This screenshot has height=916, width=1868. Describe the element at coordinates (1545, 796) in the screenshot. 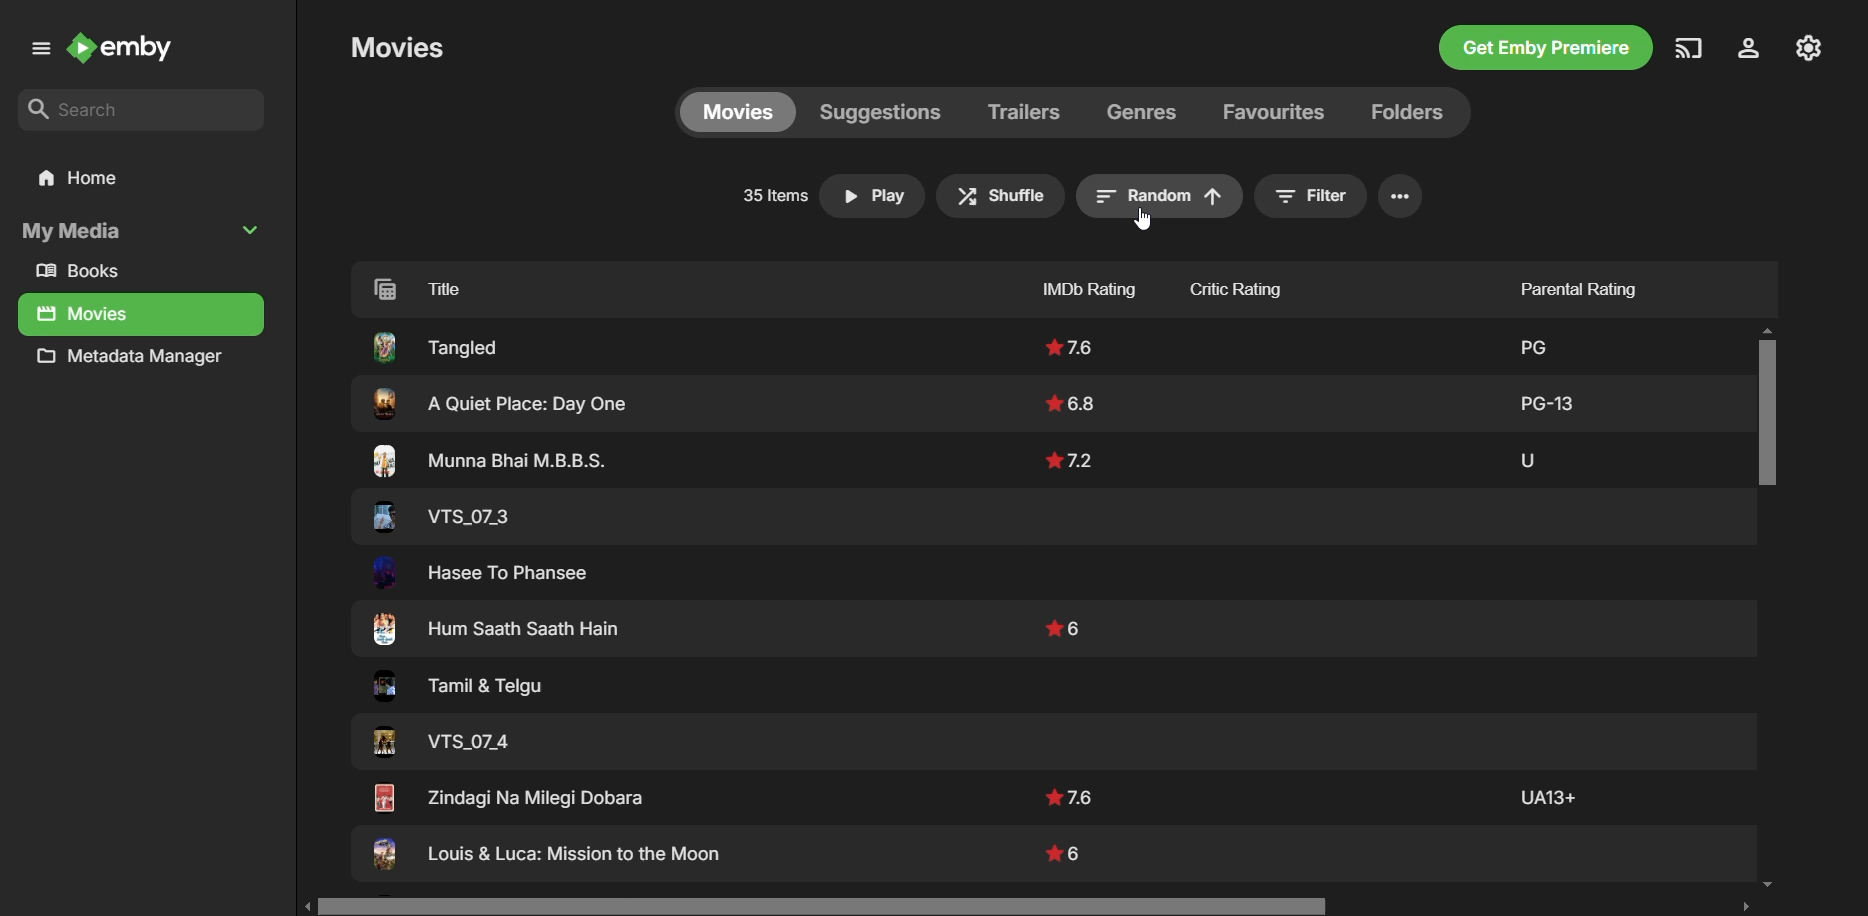

I see `` at that location.